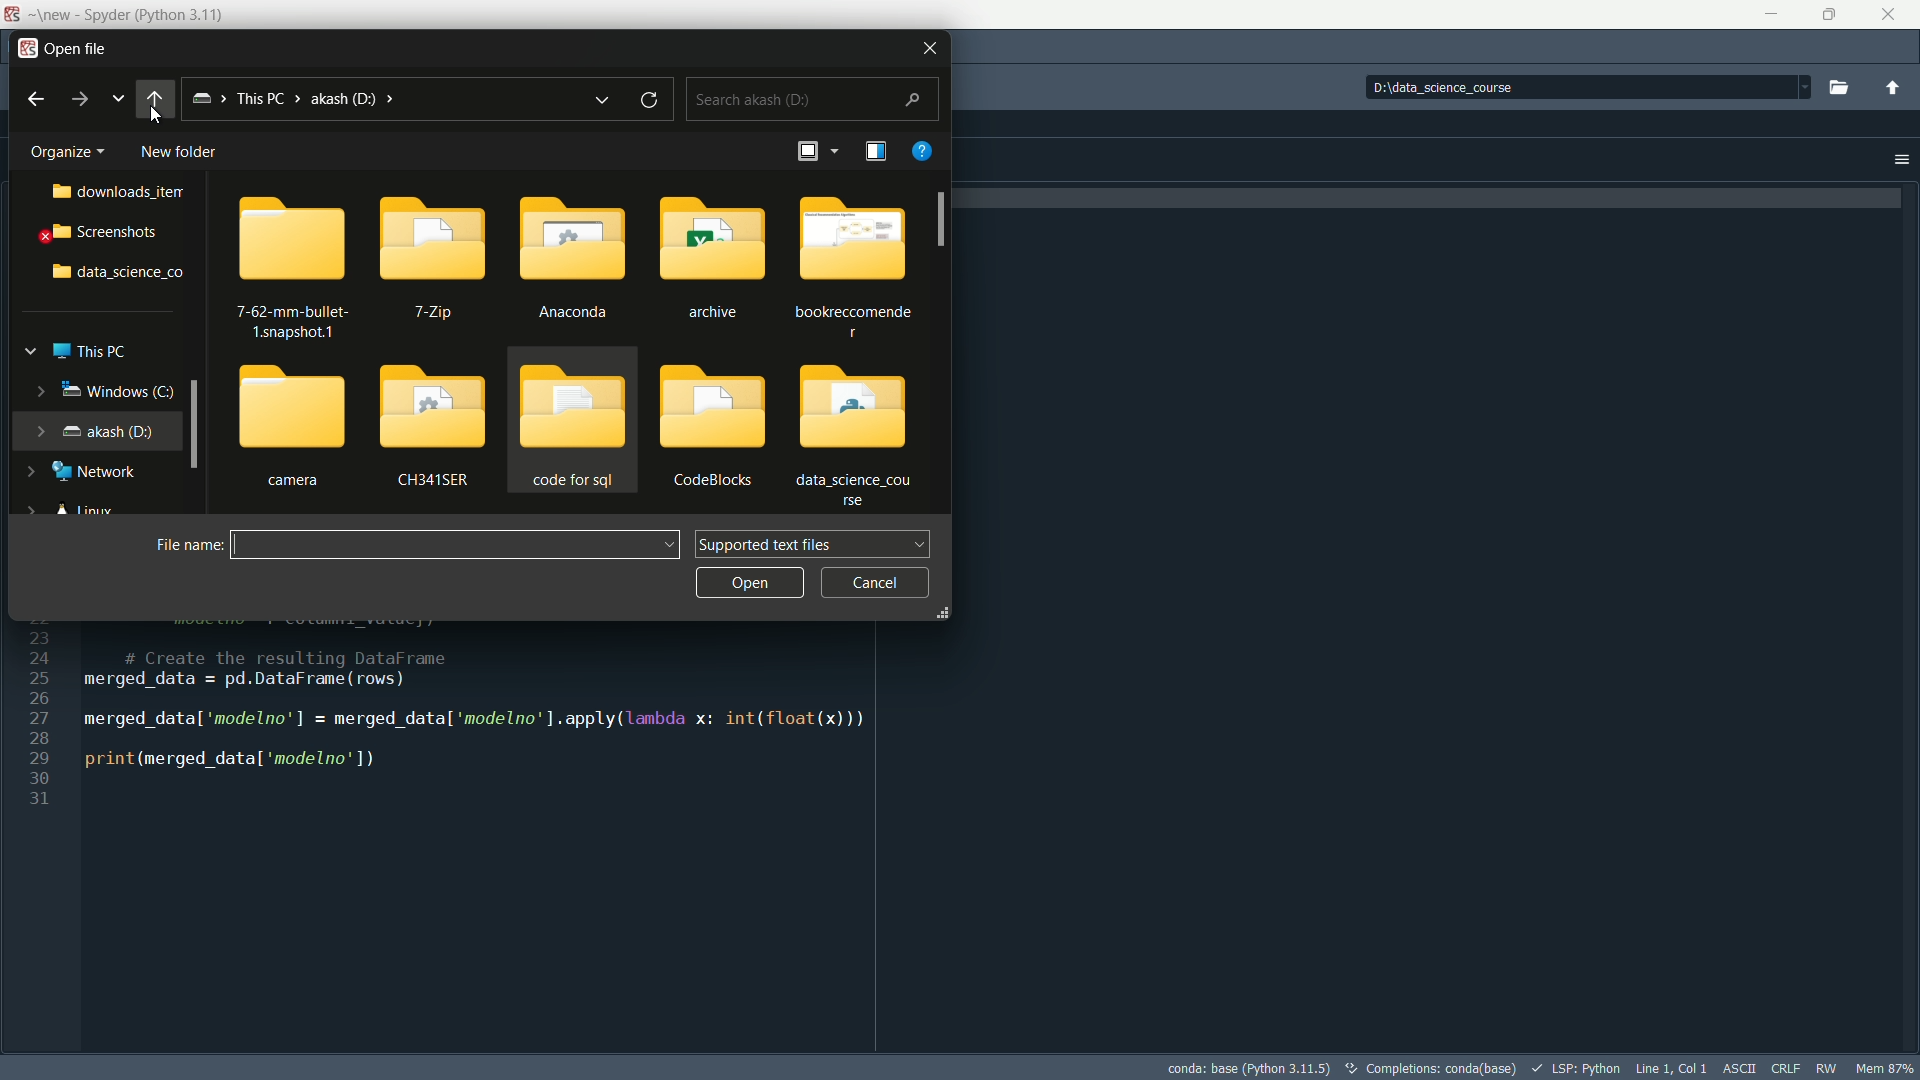 This screenshot has width=1920, height=1080. Describe the element at coordinates (30, 99) in the screenshot. I see `back` at that location.